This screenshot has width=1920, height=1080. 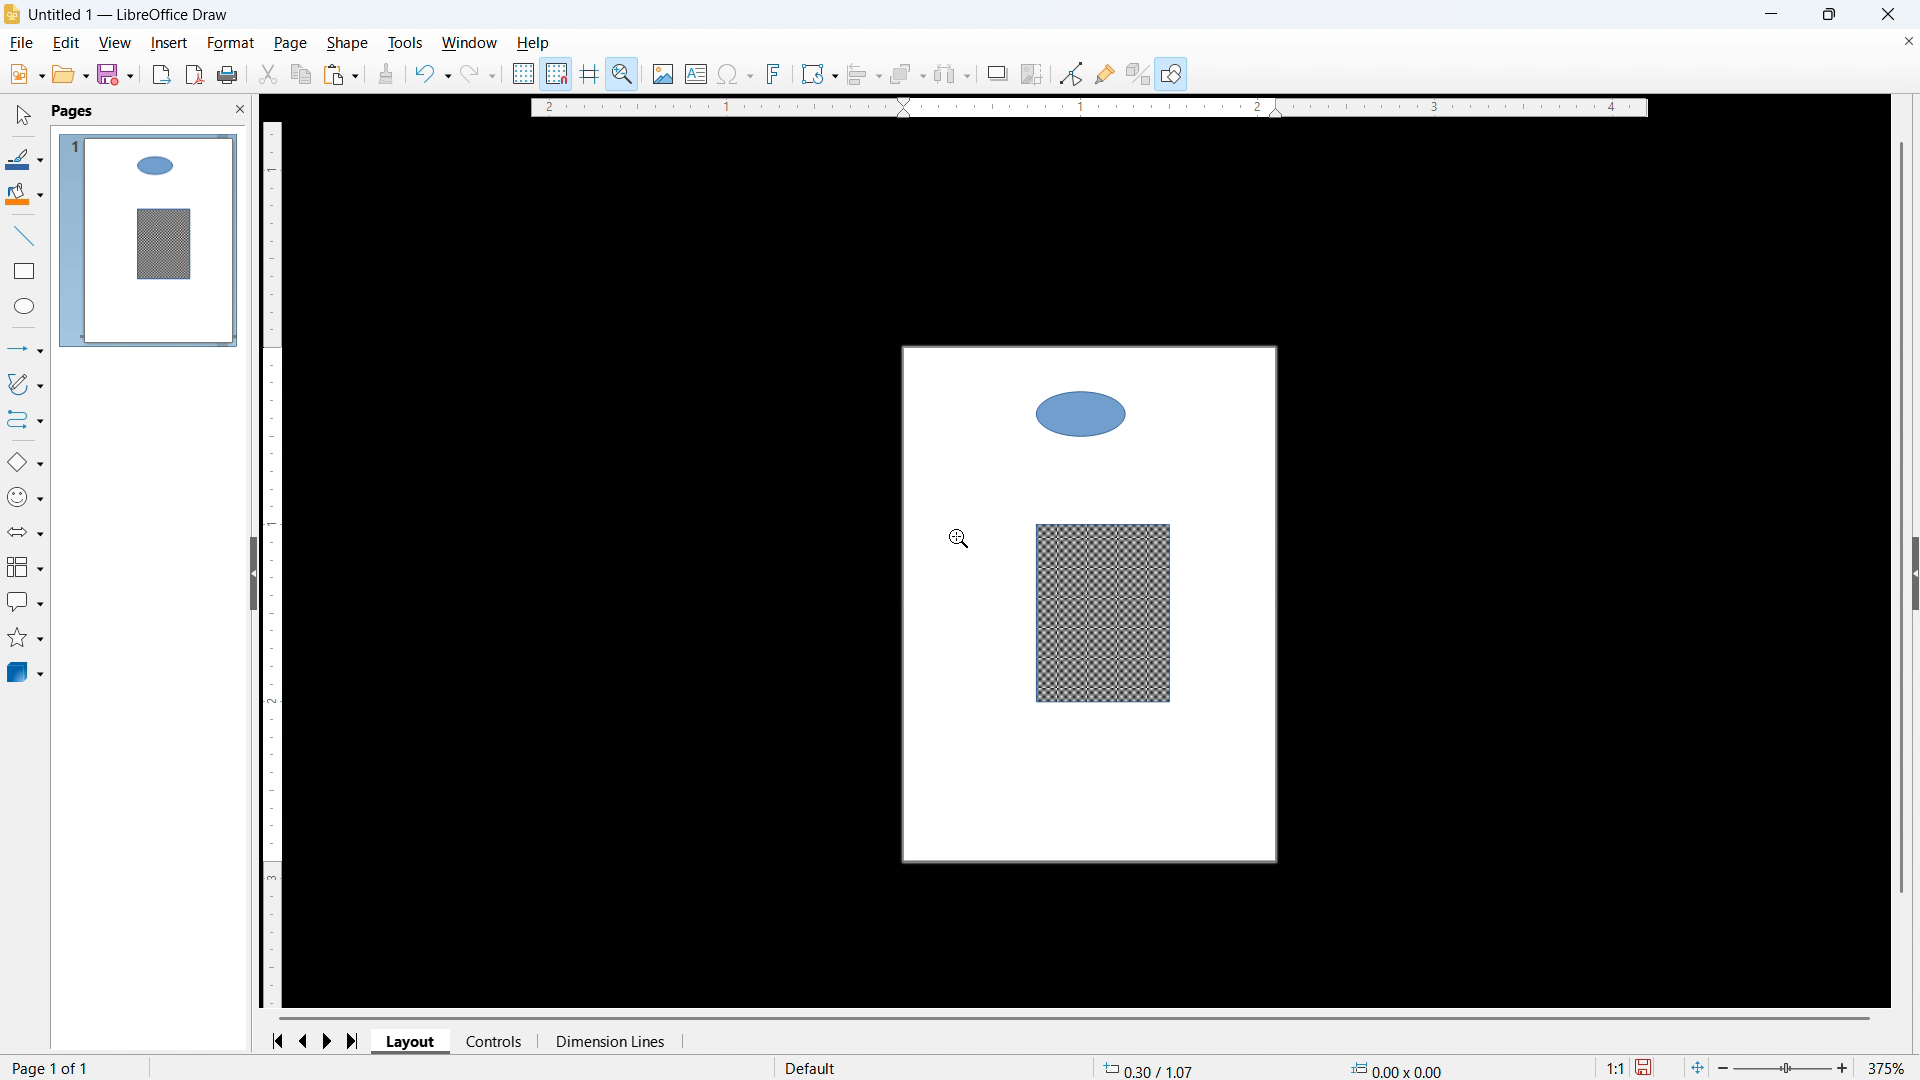 What do you see at coordinates (1396, 1068) in the screenshot?
I see `Object dimensions ` at bounding box center [1396, 1068].